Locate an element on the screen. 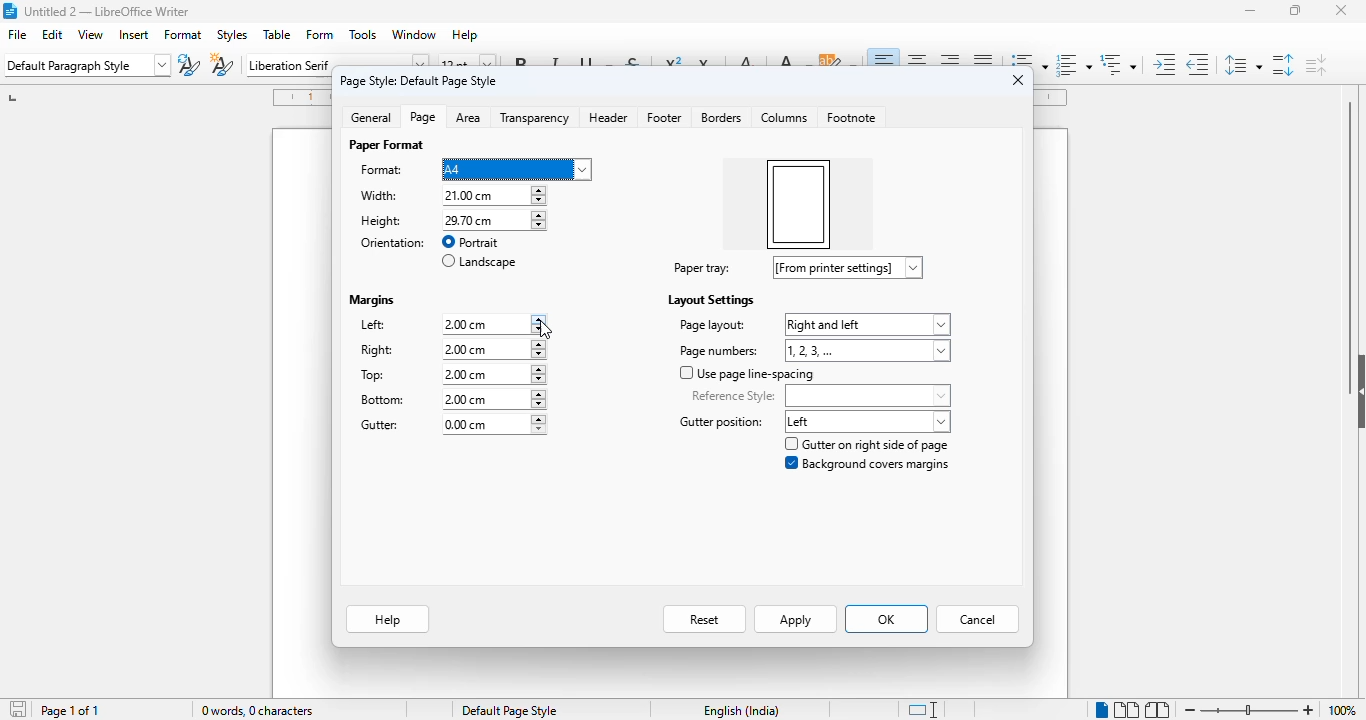 The width and height of the screenshot is (1366, 720). left:  is located at coordinates (374, 325).